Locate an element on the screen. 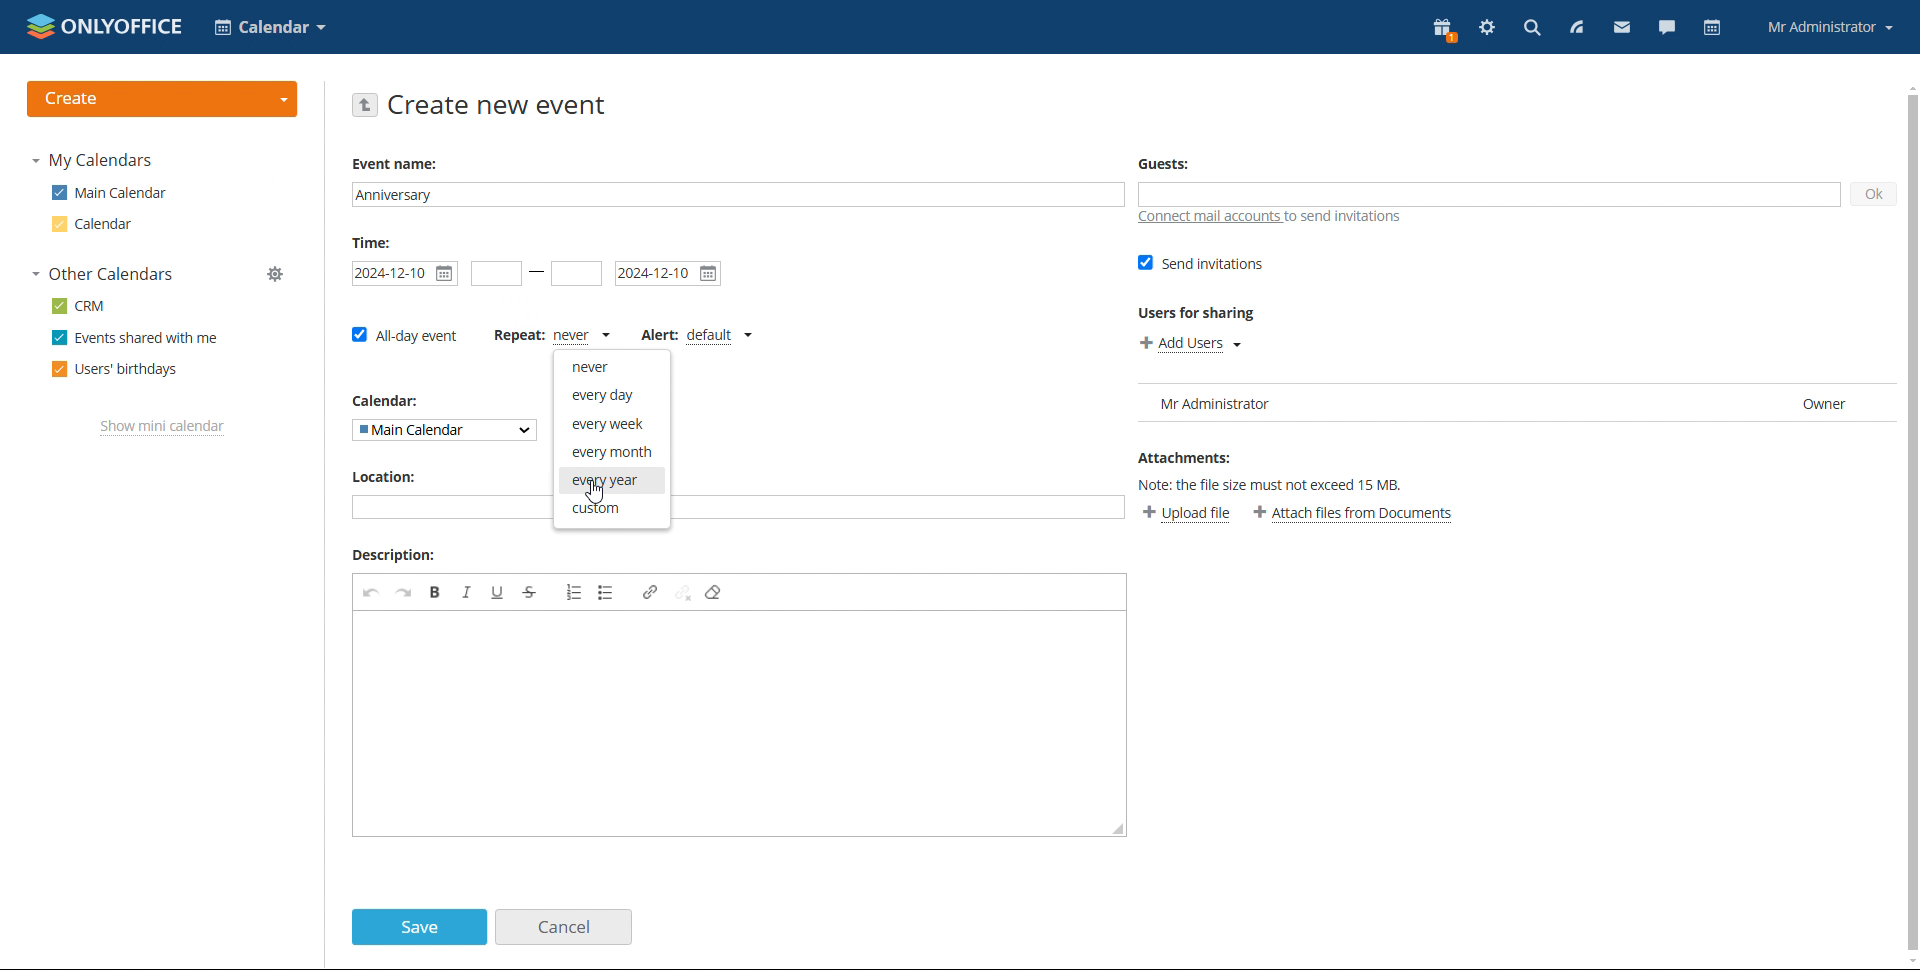  crm is located at coordinates (79, 306).